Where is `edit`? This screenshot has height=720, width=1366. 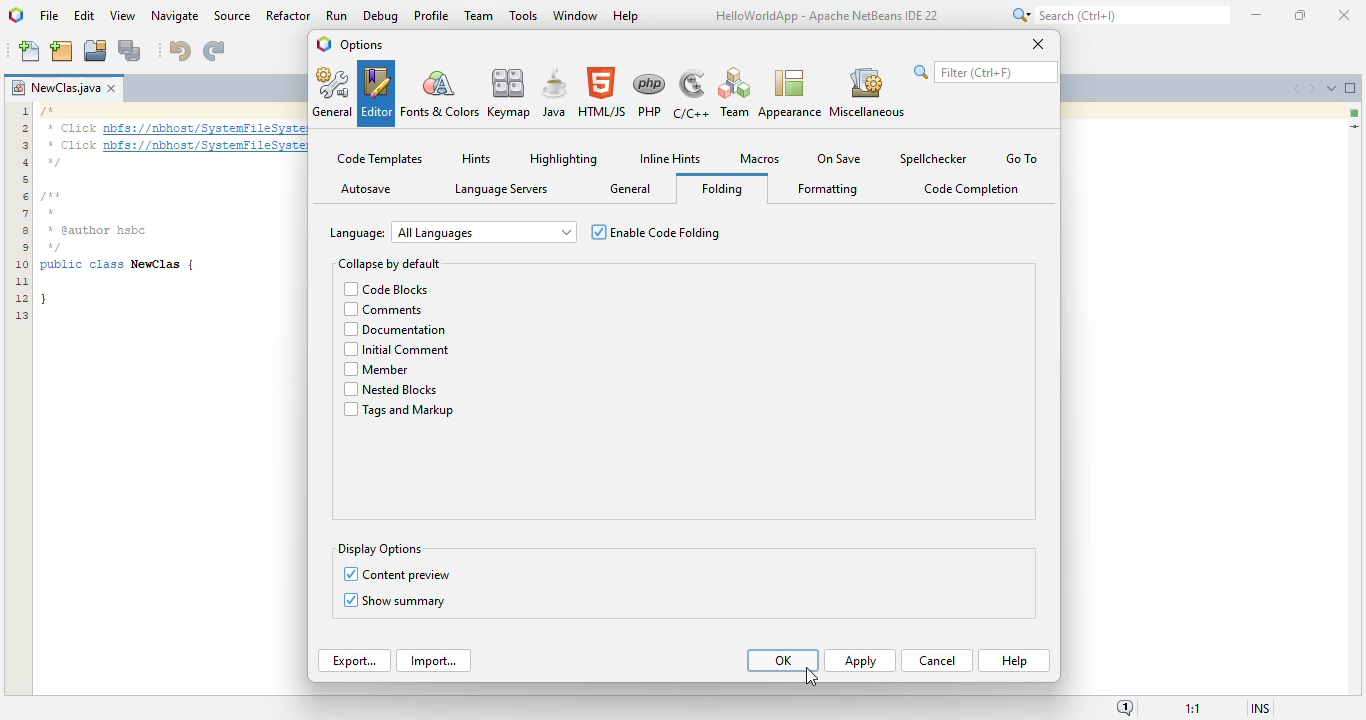 edit is located at coordinates (85, 16).